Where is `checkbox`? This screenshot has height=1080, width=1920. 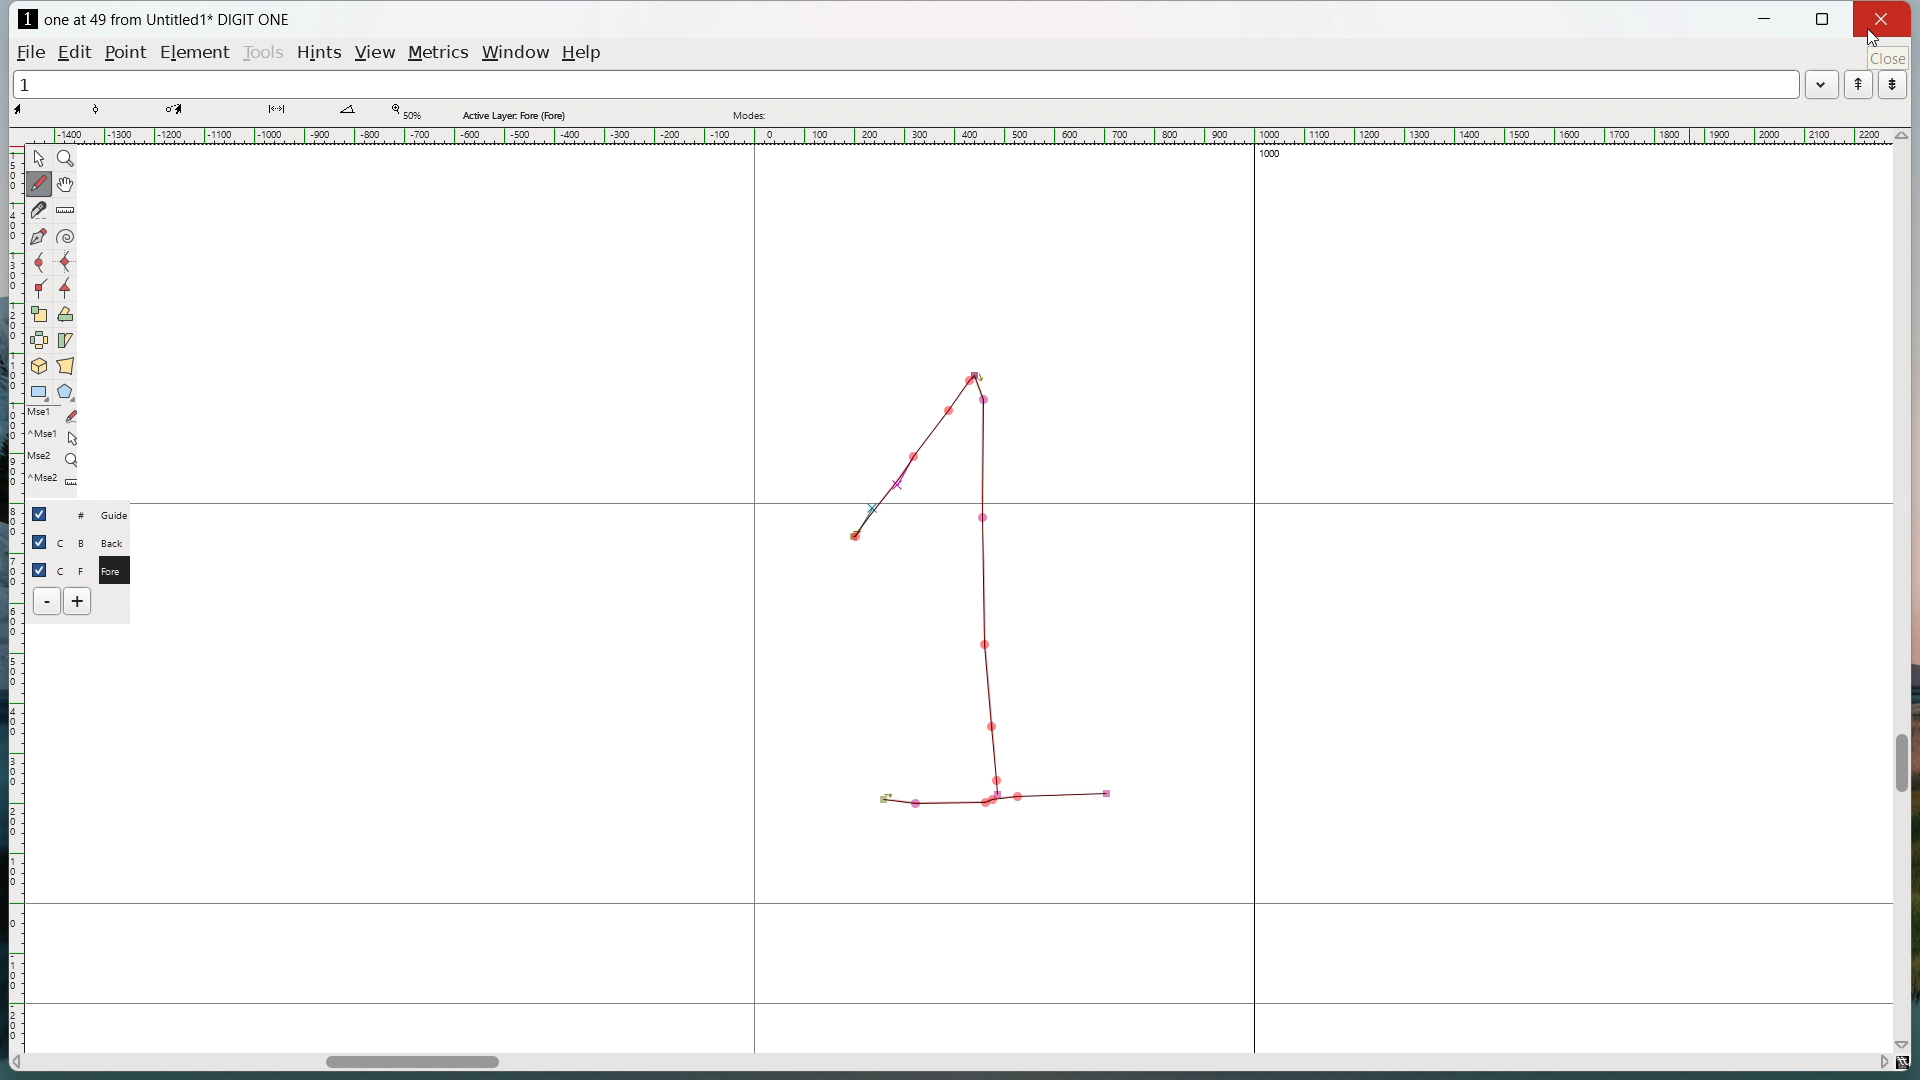
checkbox is located at coordinates (43, 513).